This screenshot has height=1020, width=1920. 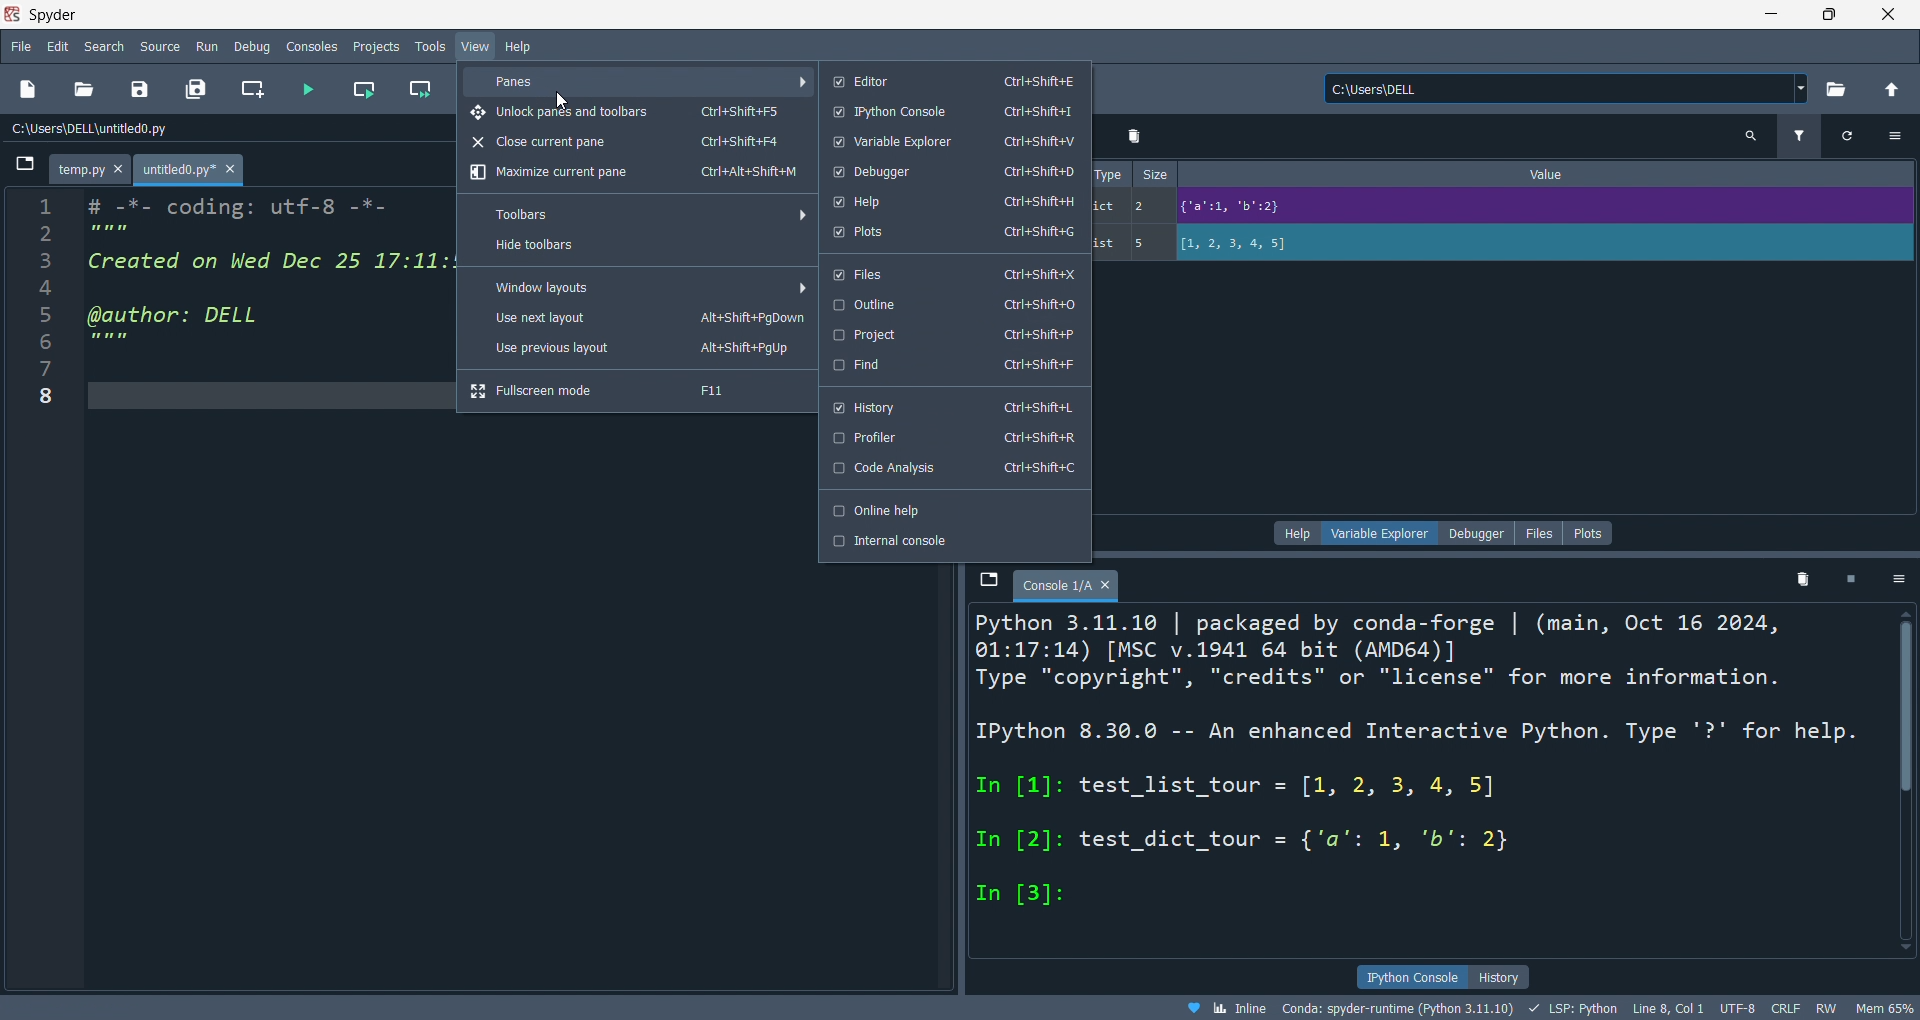 I want to click on delete, so click(x=1132, y=133).